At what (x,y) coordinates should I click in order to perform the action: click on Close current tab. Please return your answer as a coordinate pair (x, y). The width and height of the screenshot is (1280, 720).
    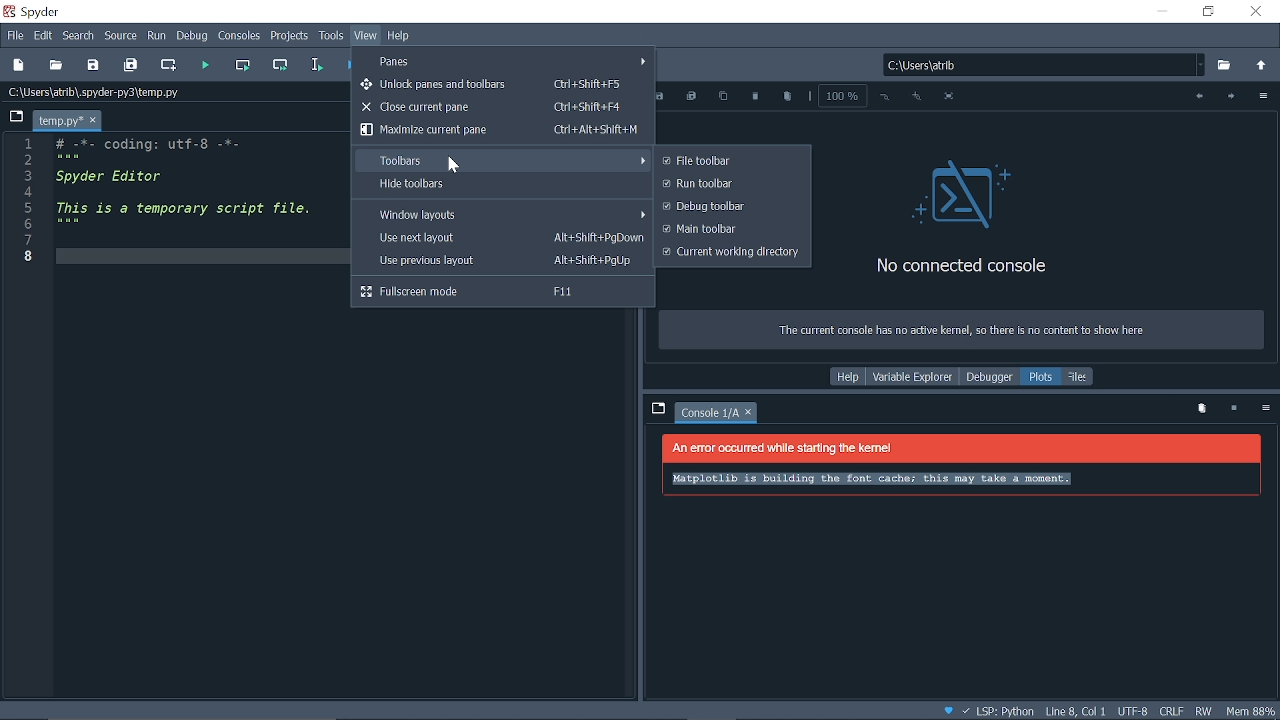
    Looking at the image, I should click on (93, 121).